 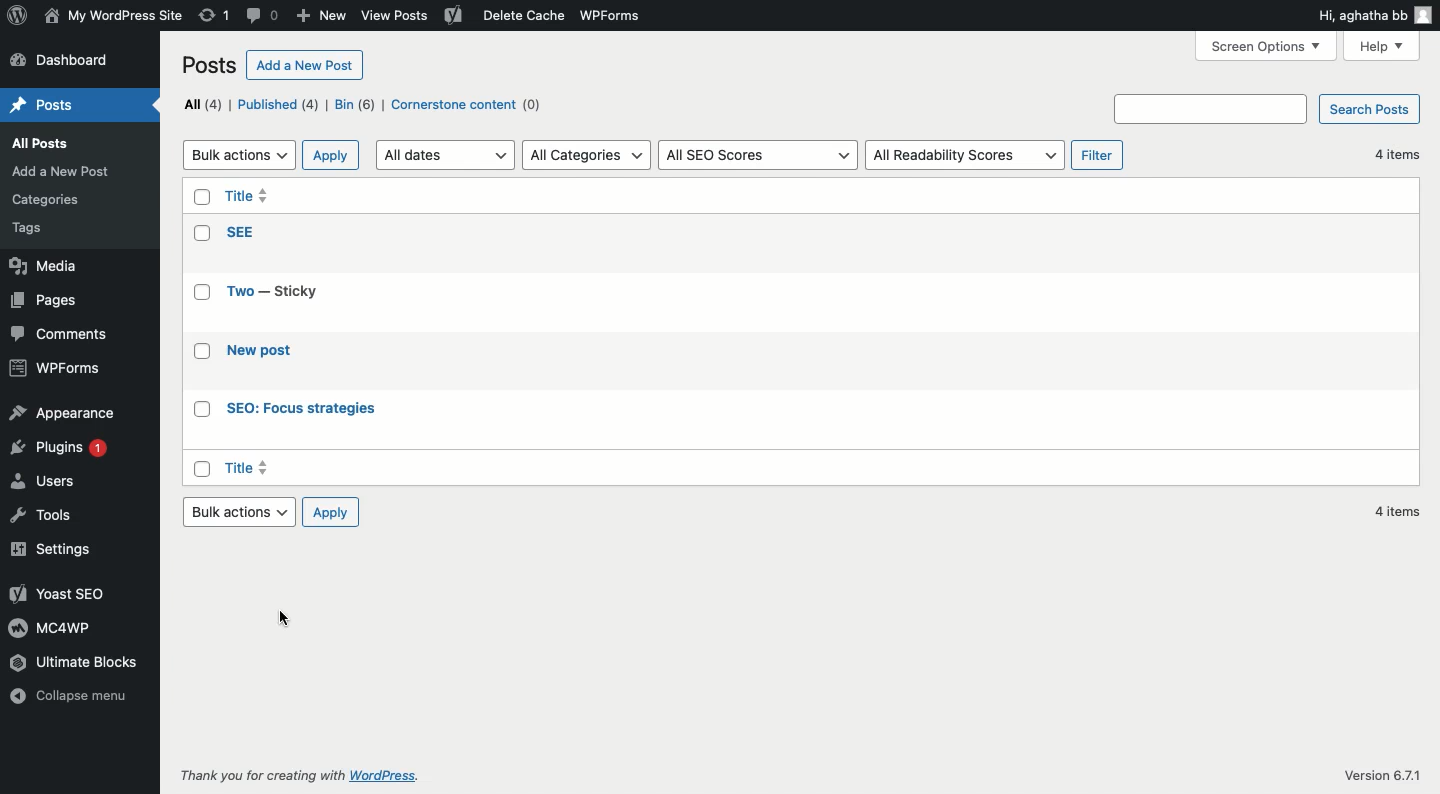 I want to click on All categories, so click(x=588, y=154).